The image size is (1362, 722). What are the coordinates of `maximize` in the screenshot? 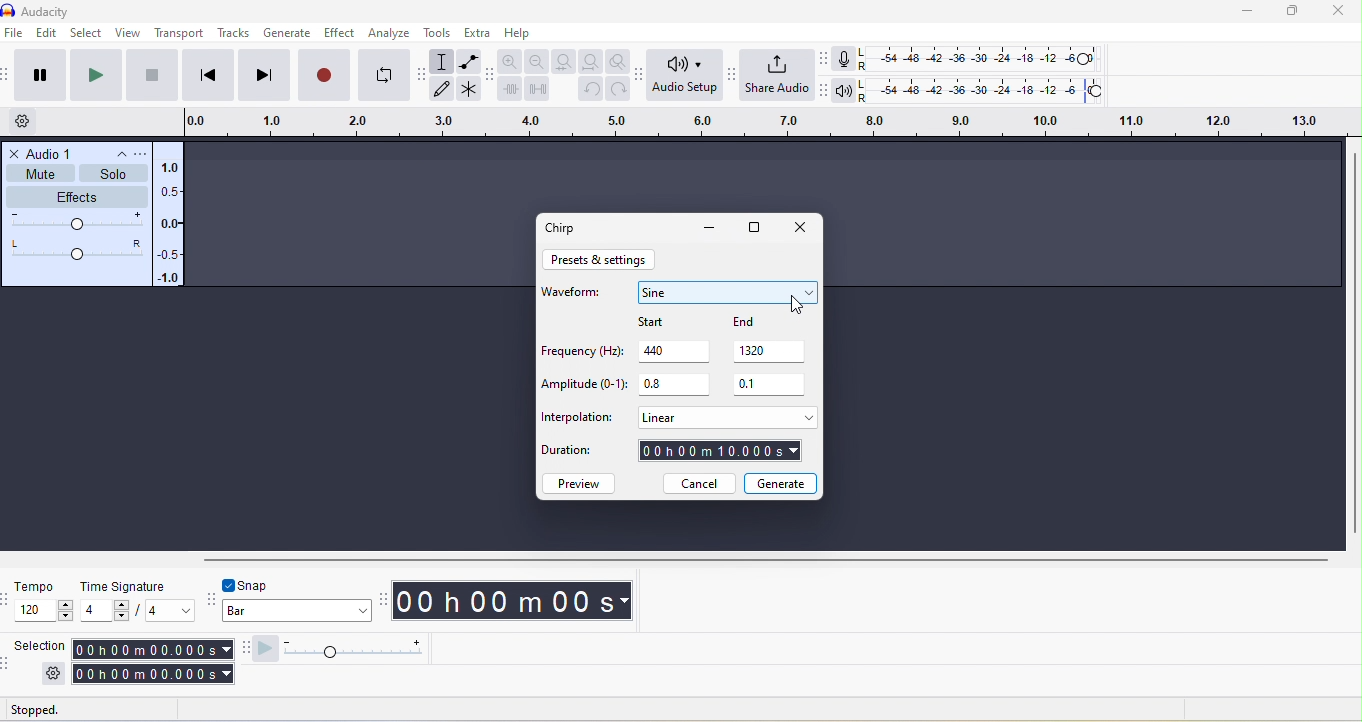 It's located at (1299, 11).